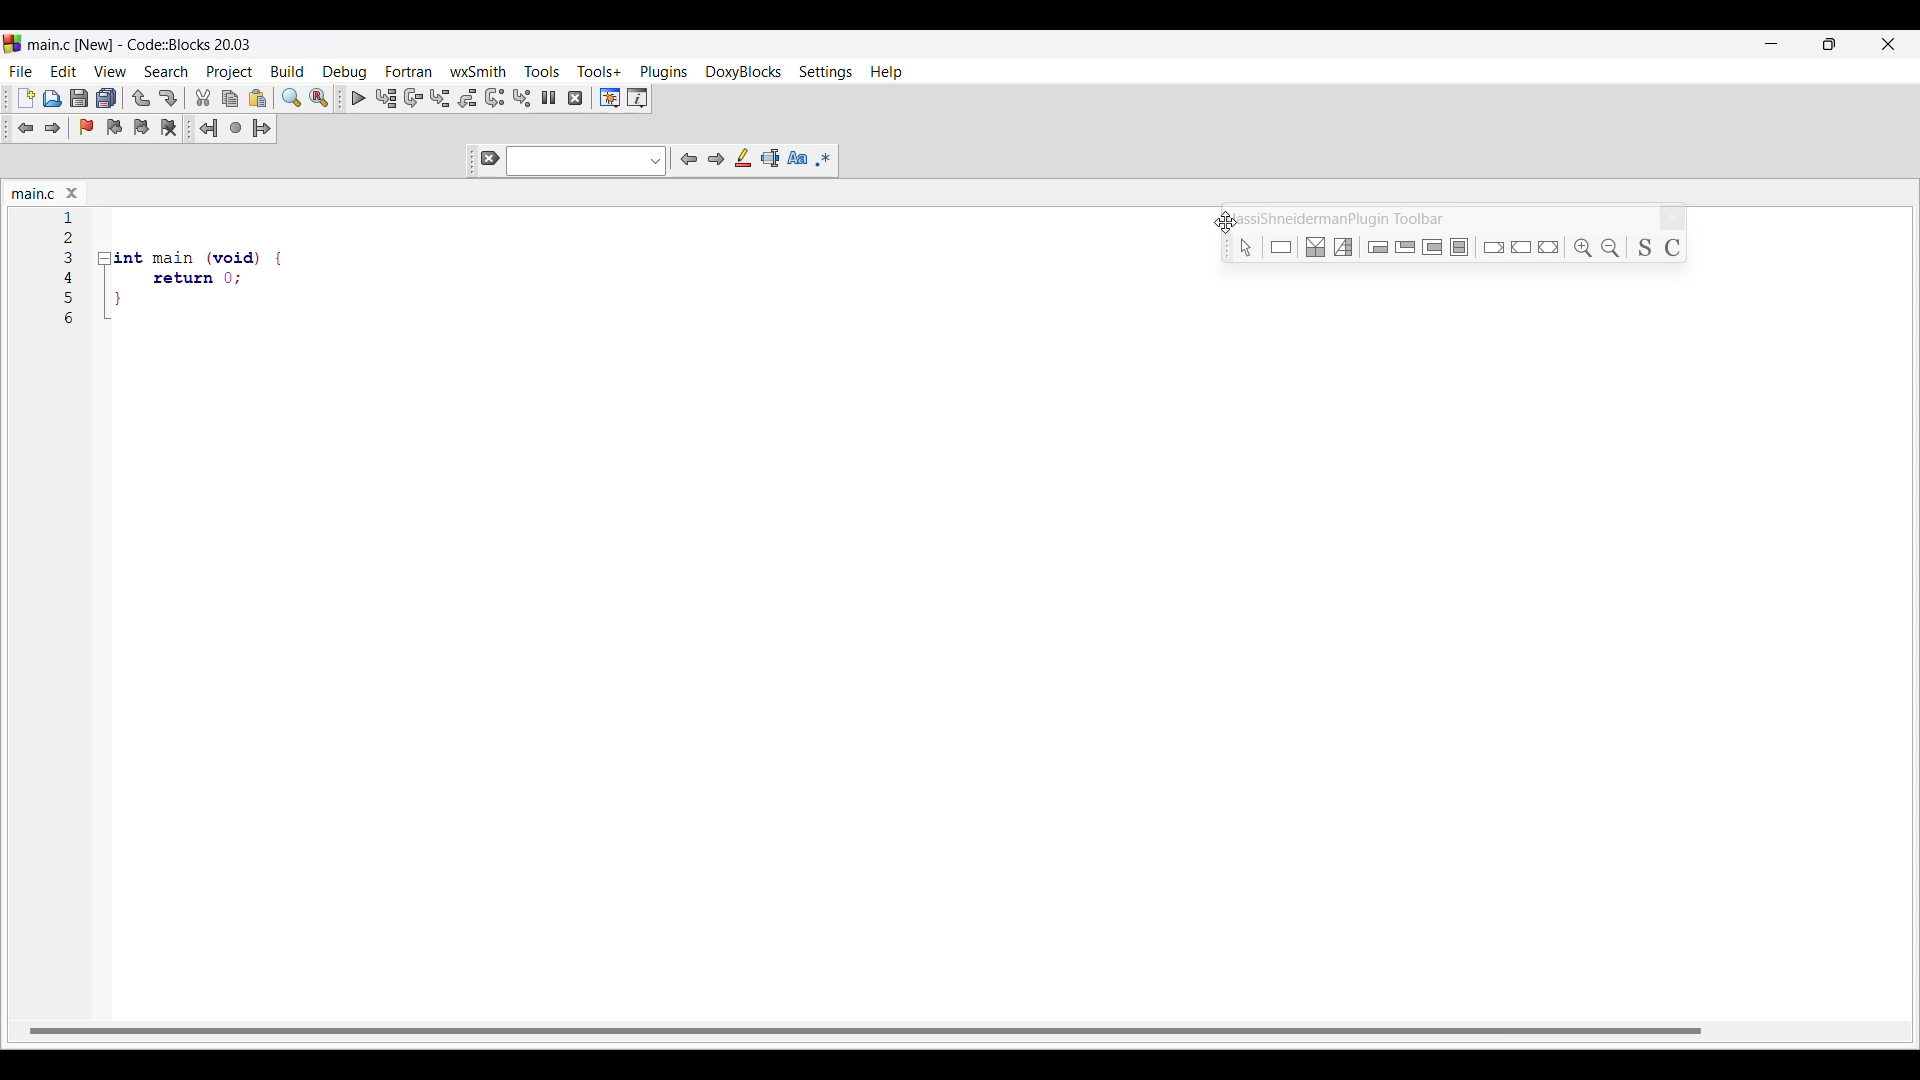 The image size is (1920, 1080). What do you see at coordinates (490, 158) in the screenshot?
I see `Clear` at bounding box center [490, 158].